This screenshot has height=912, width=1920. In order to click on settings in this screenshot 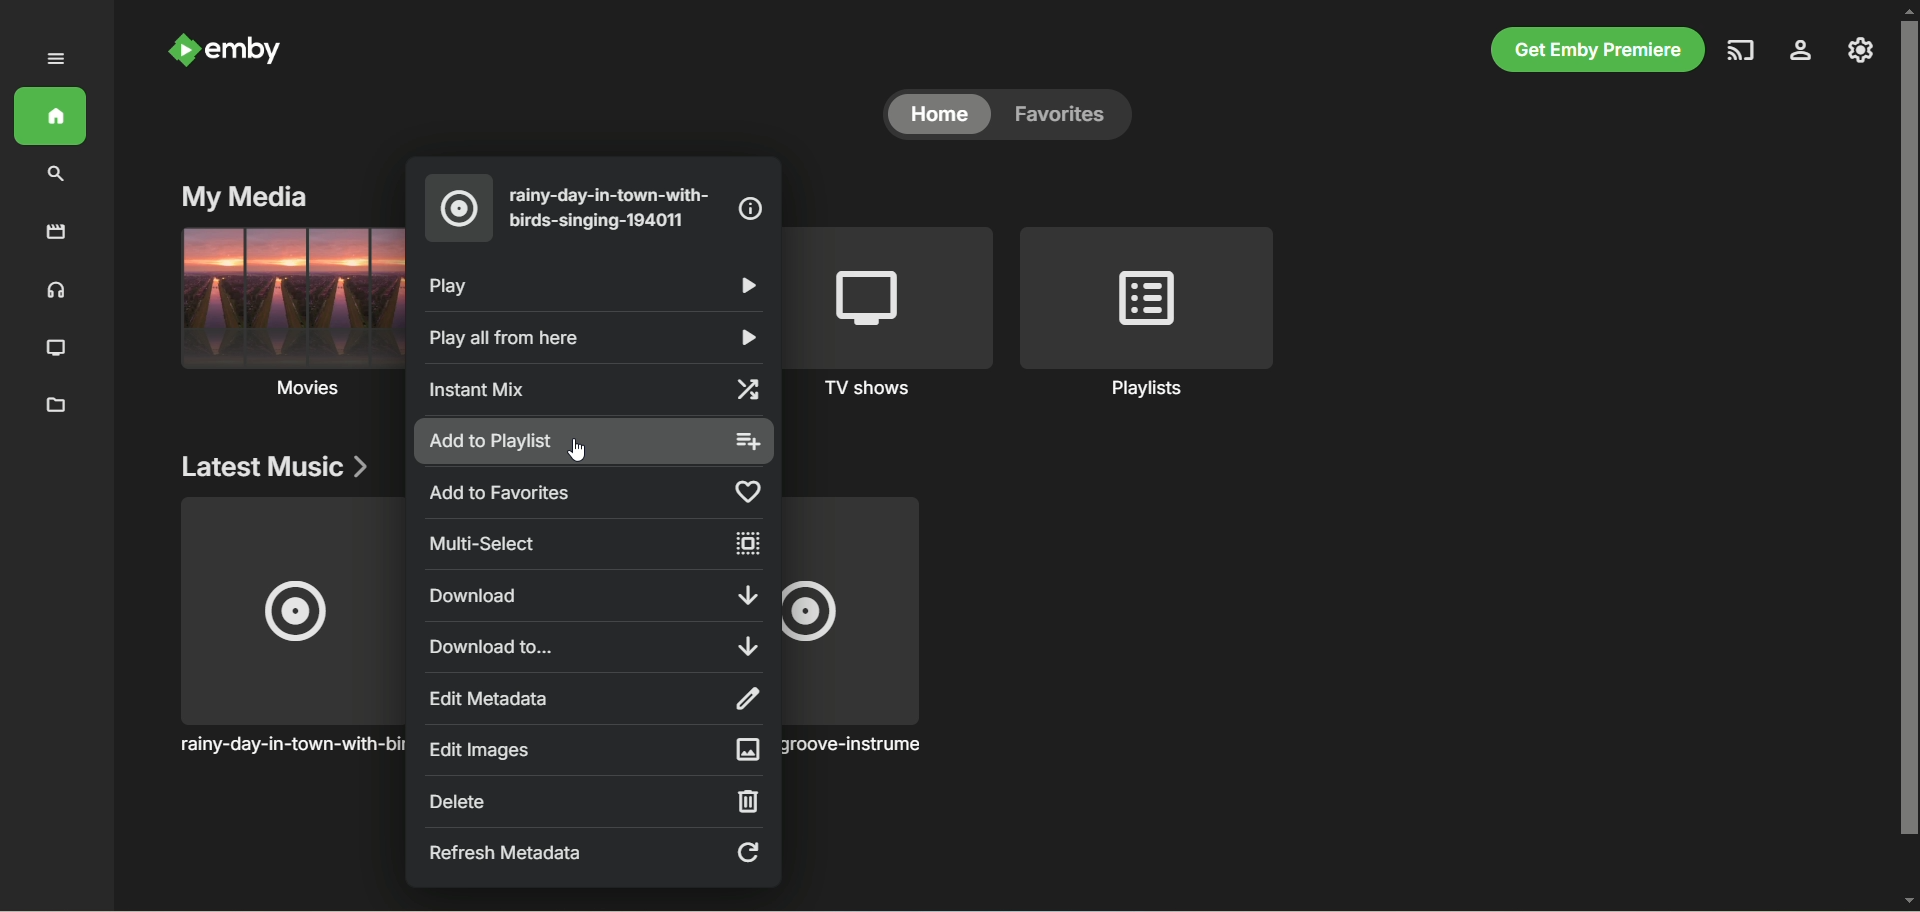, I will do `click(1801, 51)`.